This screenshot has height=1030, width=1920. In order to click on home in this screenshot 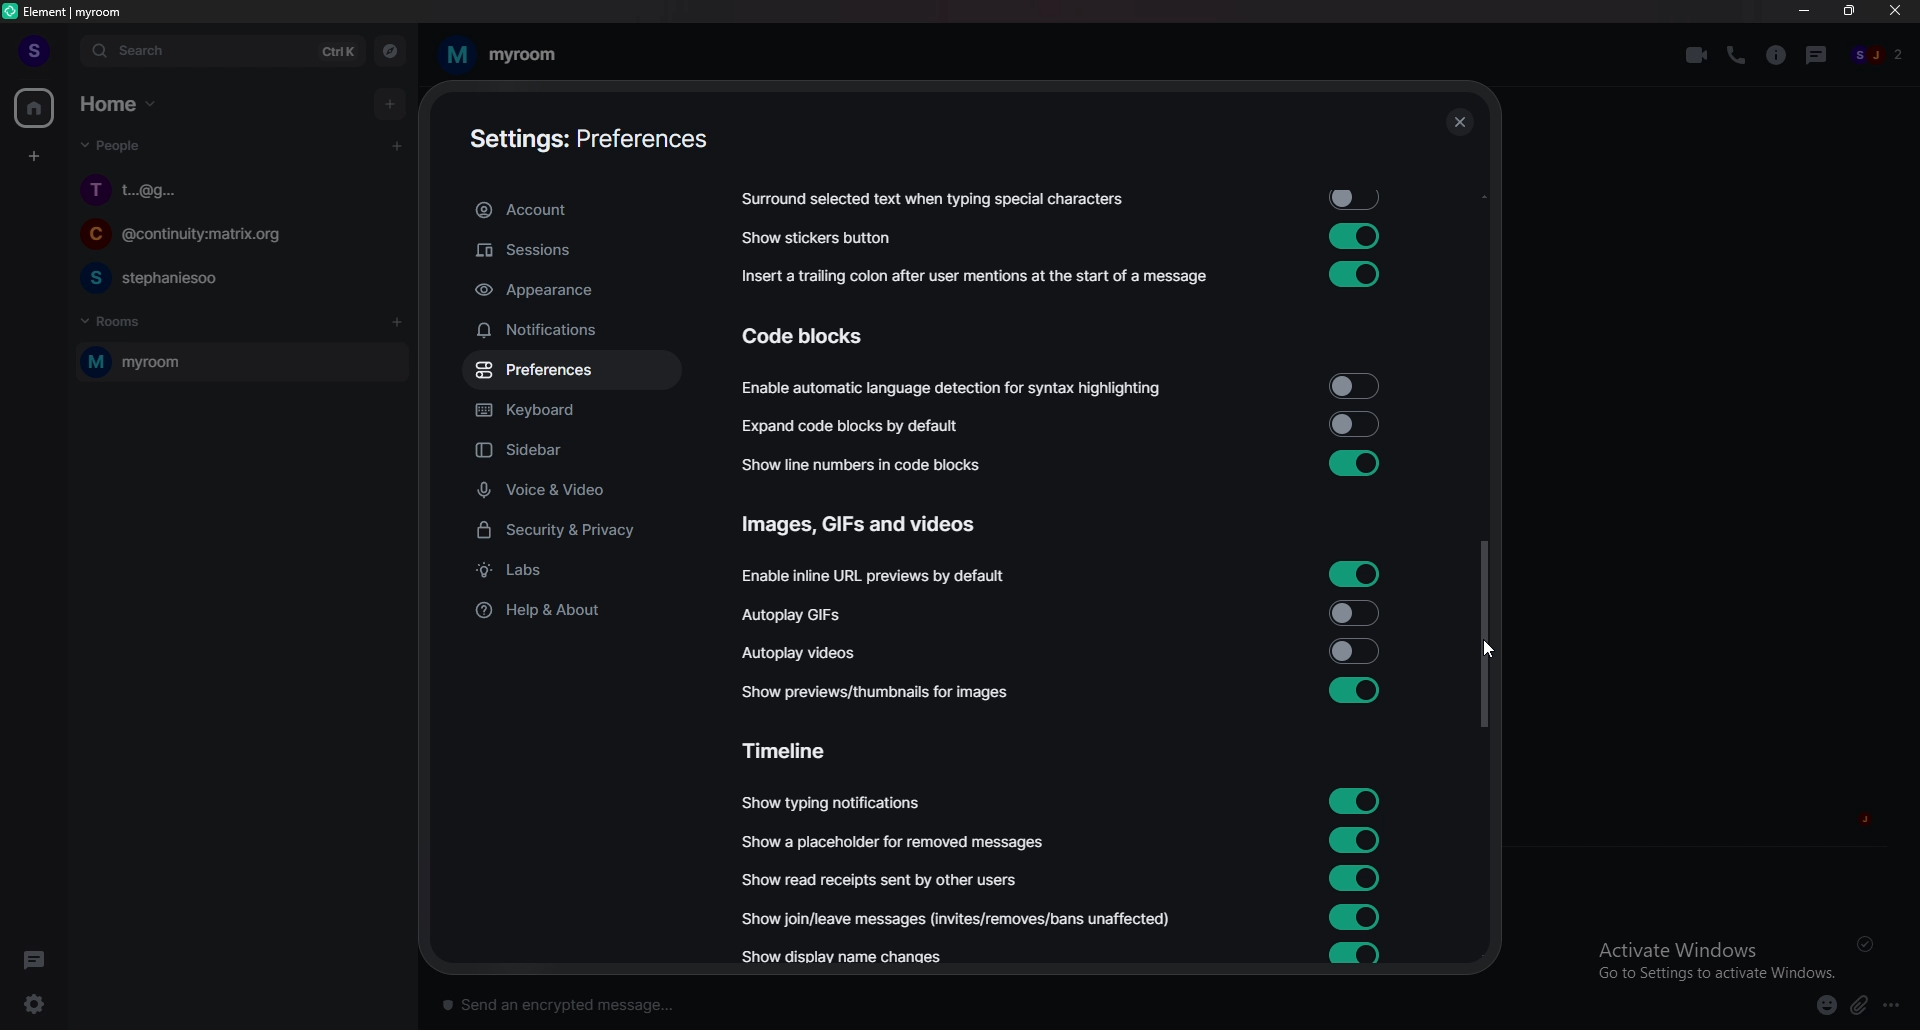, I will do `click(36, 109)`.